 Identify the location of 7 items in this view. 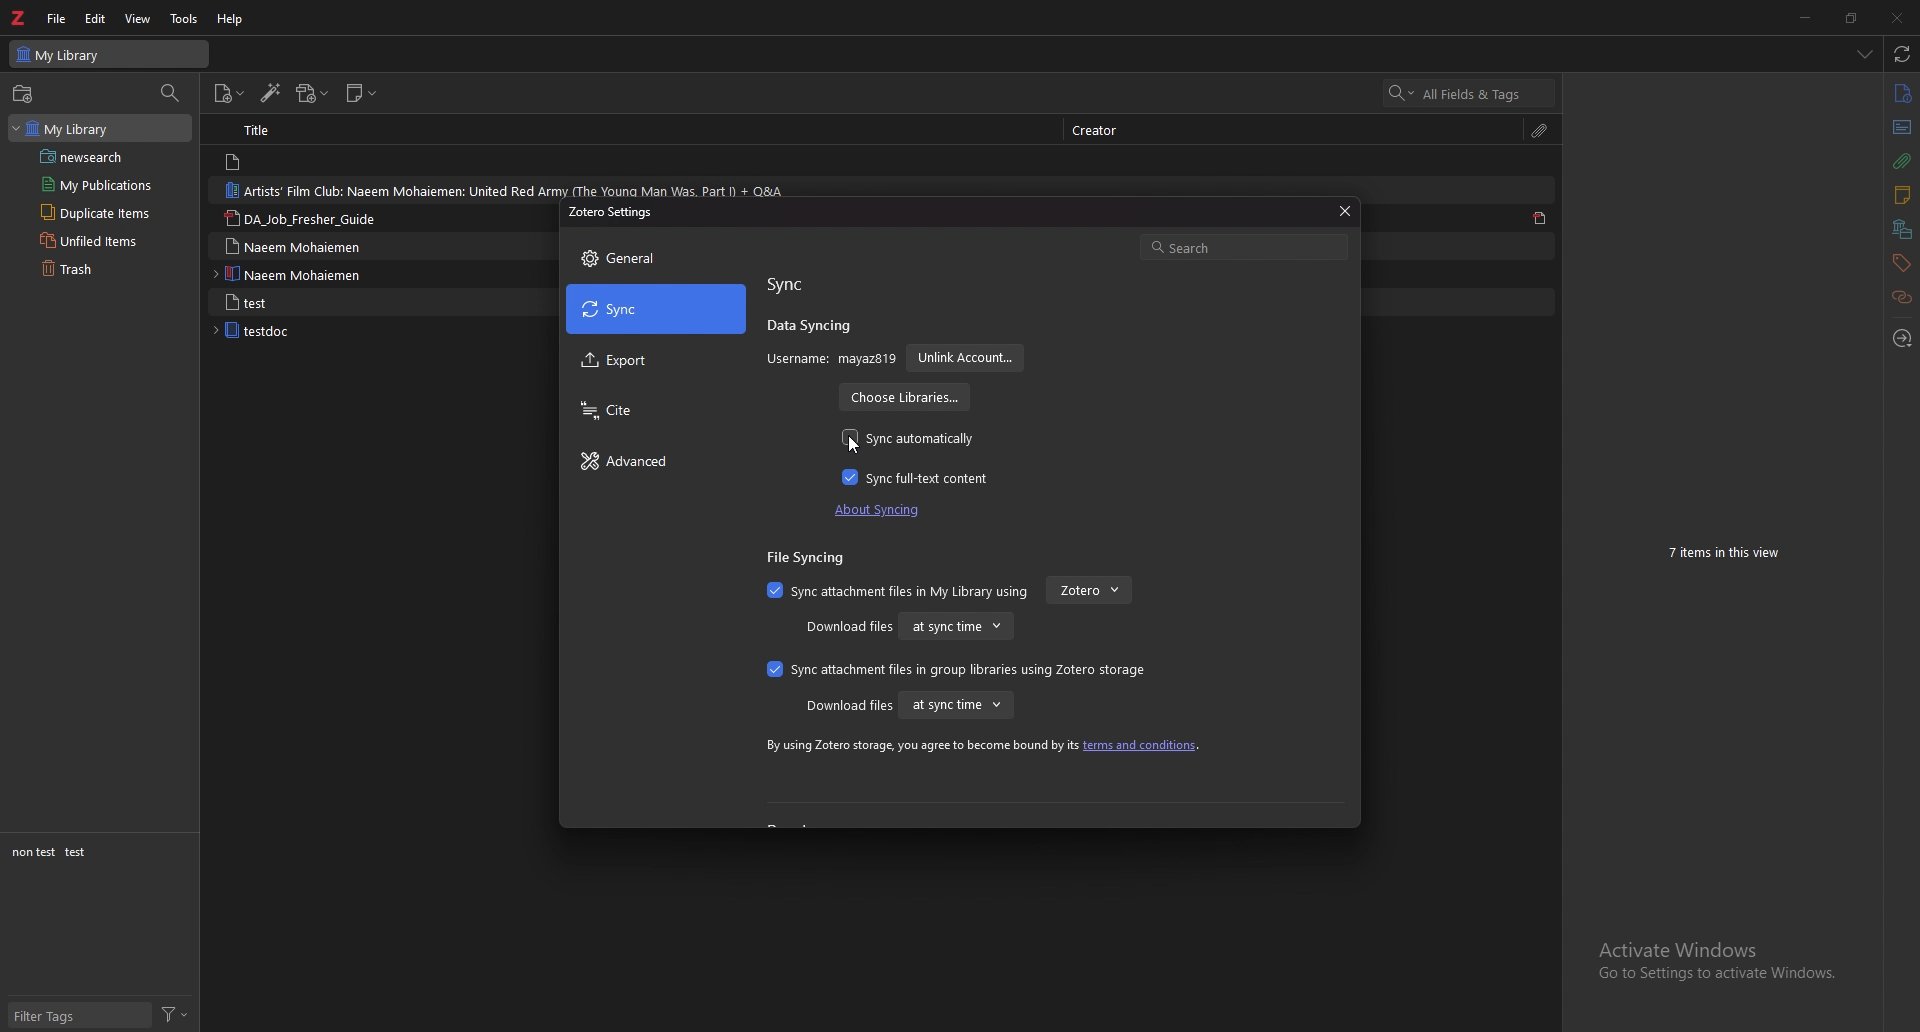
(1732, 553).